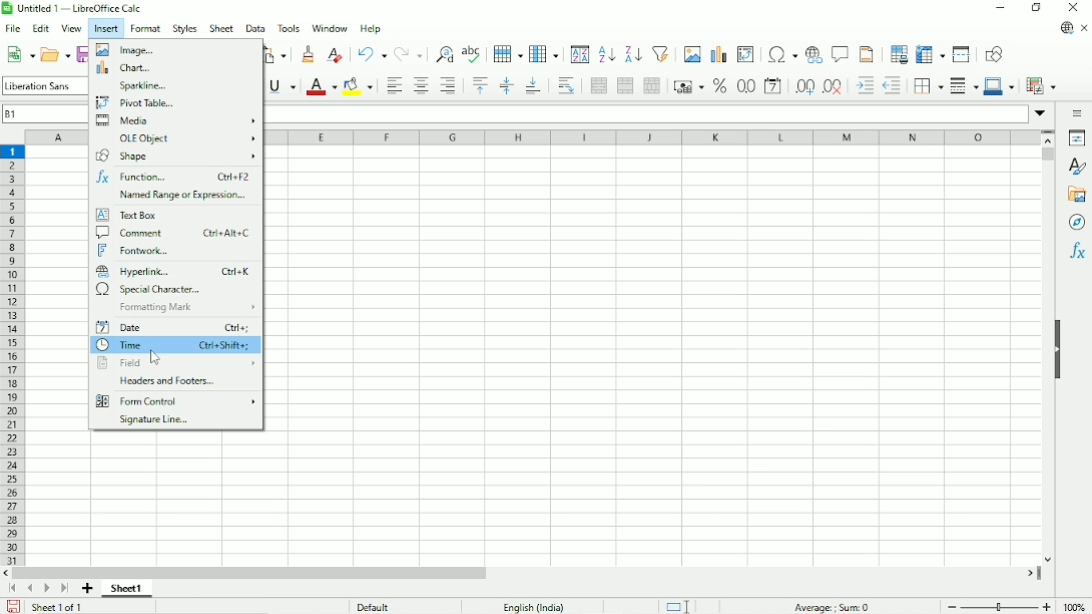 This screenshot has height=614, width=1092. I want to click on Field, so click(174, 361).